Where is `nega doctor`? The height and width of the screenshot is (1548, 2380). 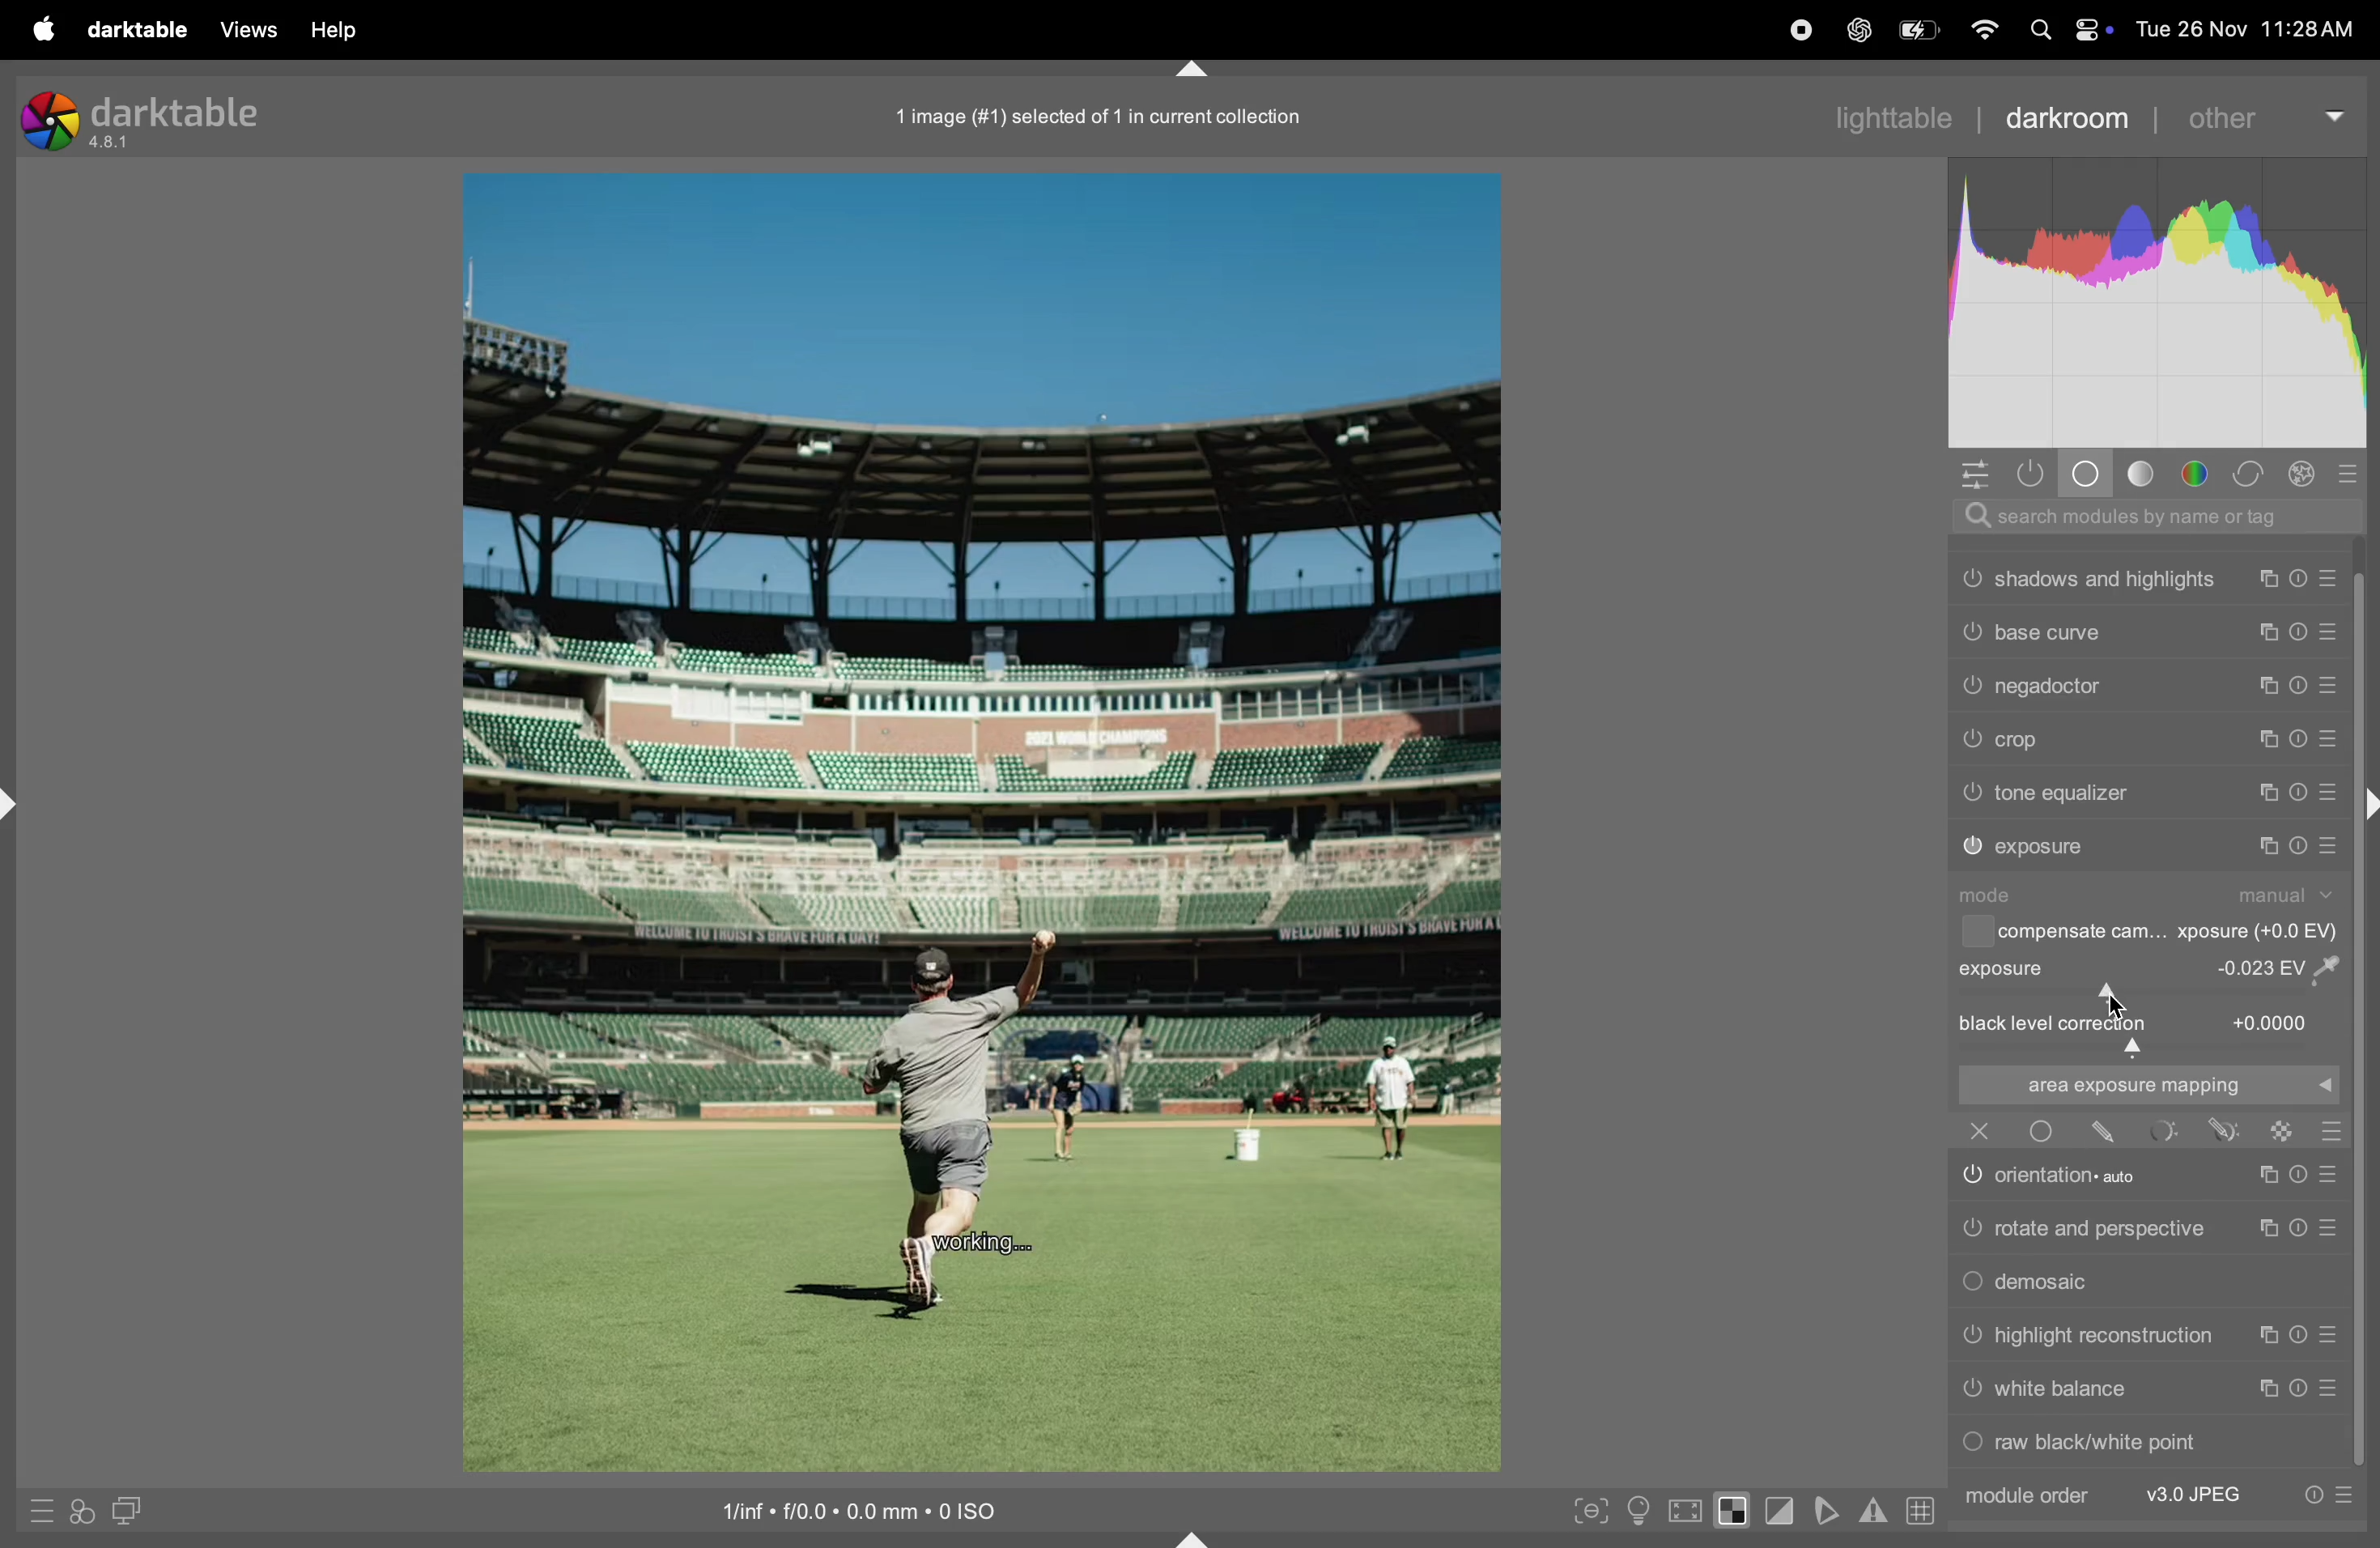
nega doctor is located at coordinates (2053, 690).